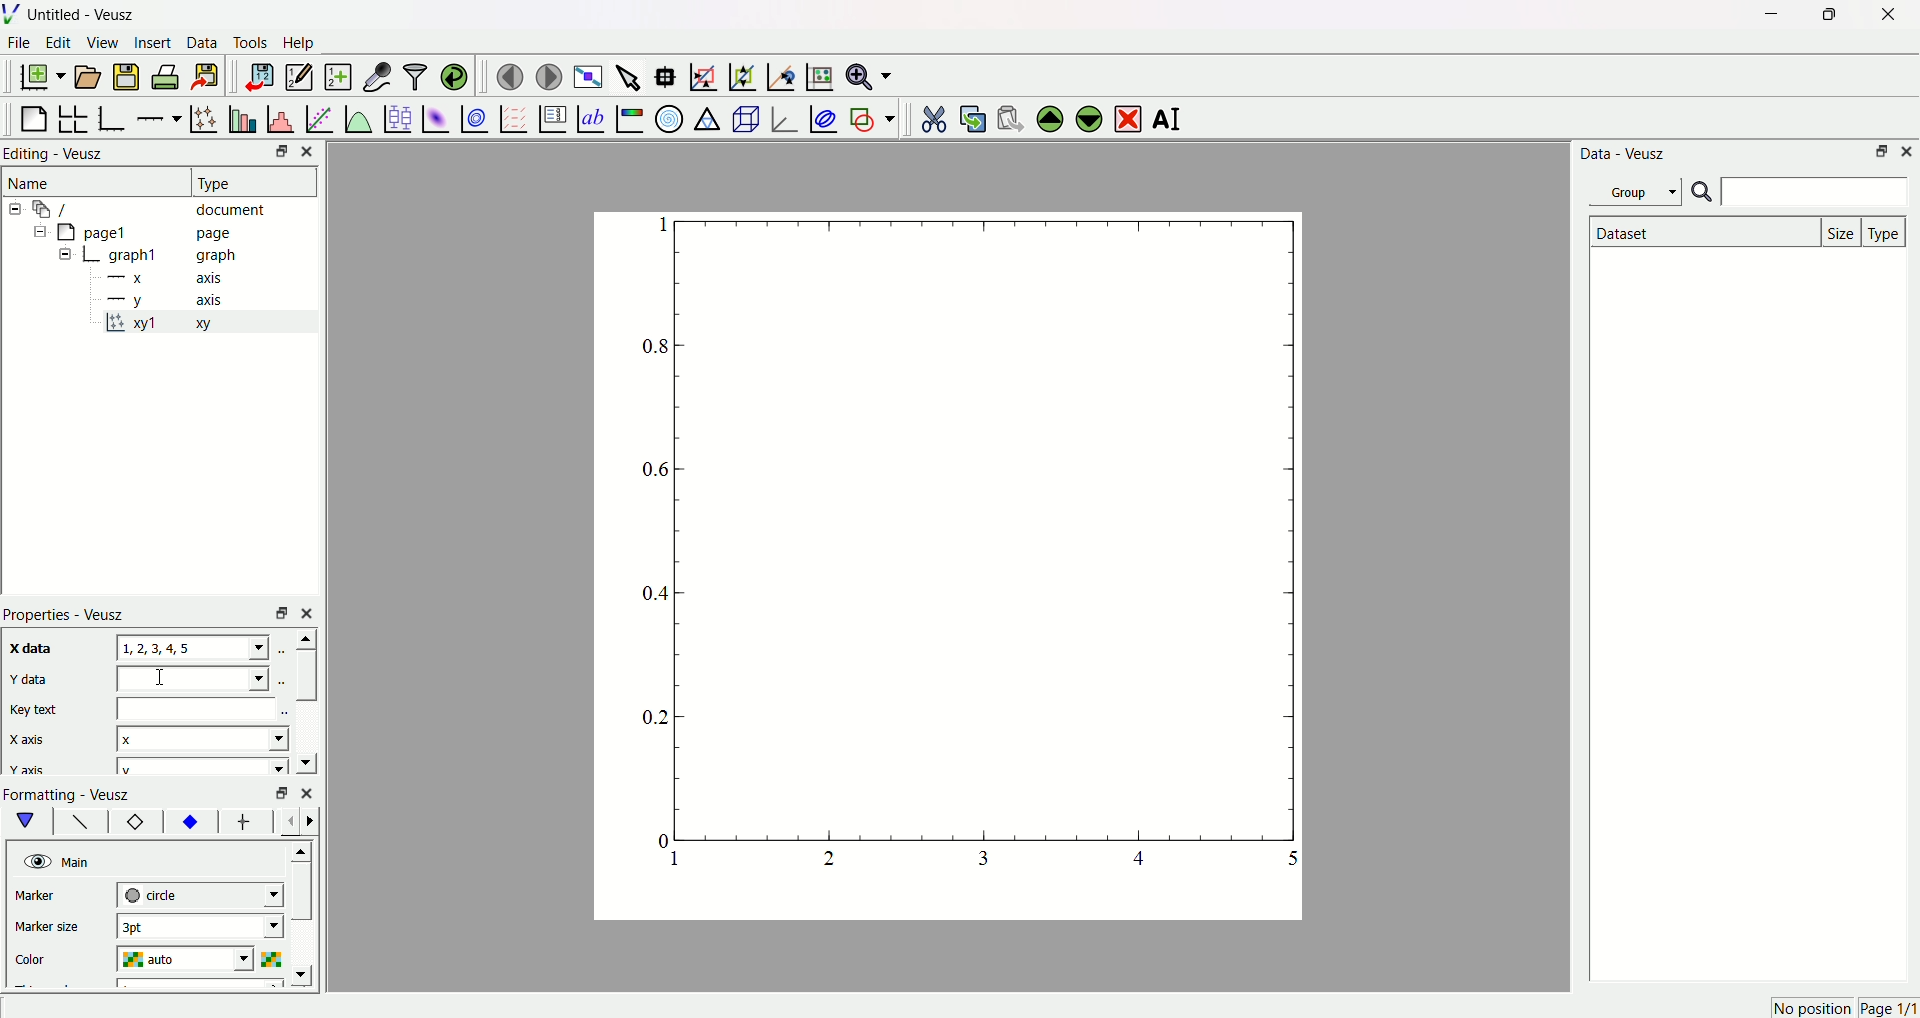 The image size is (1920, 1018). What do you see at coordinates (129, 76) in the screenshot?
I see `save document` at bounding box center [129, 76].